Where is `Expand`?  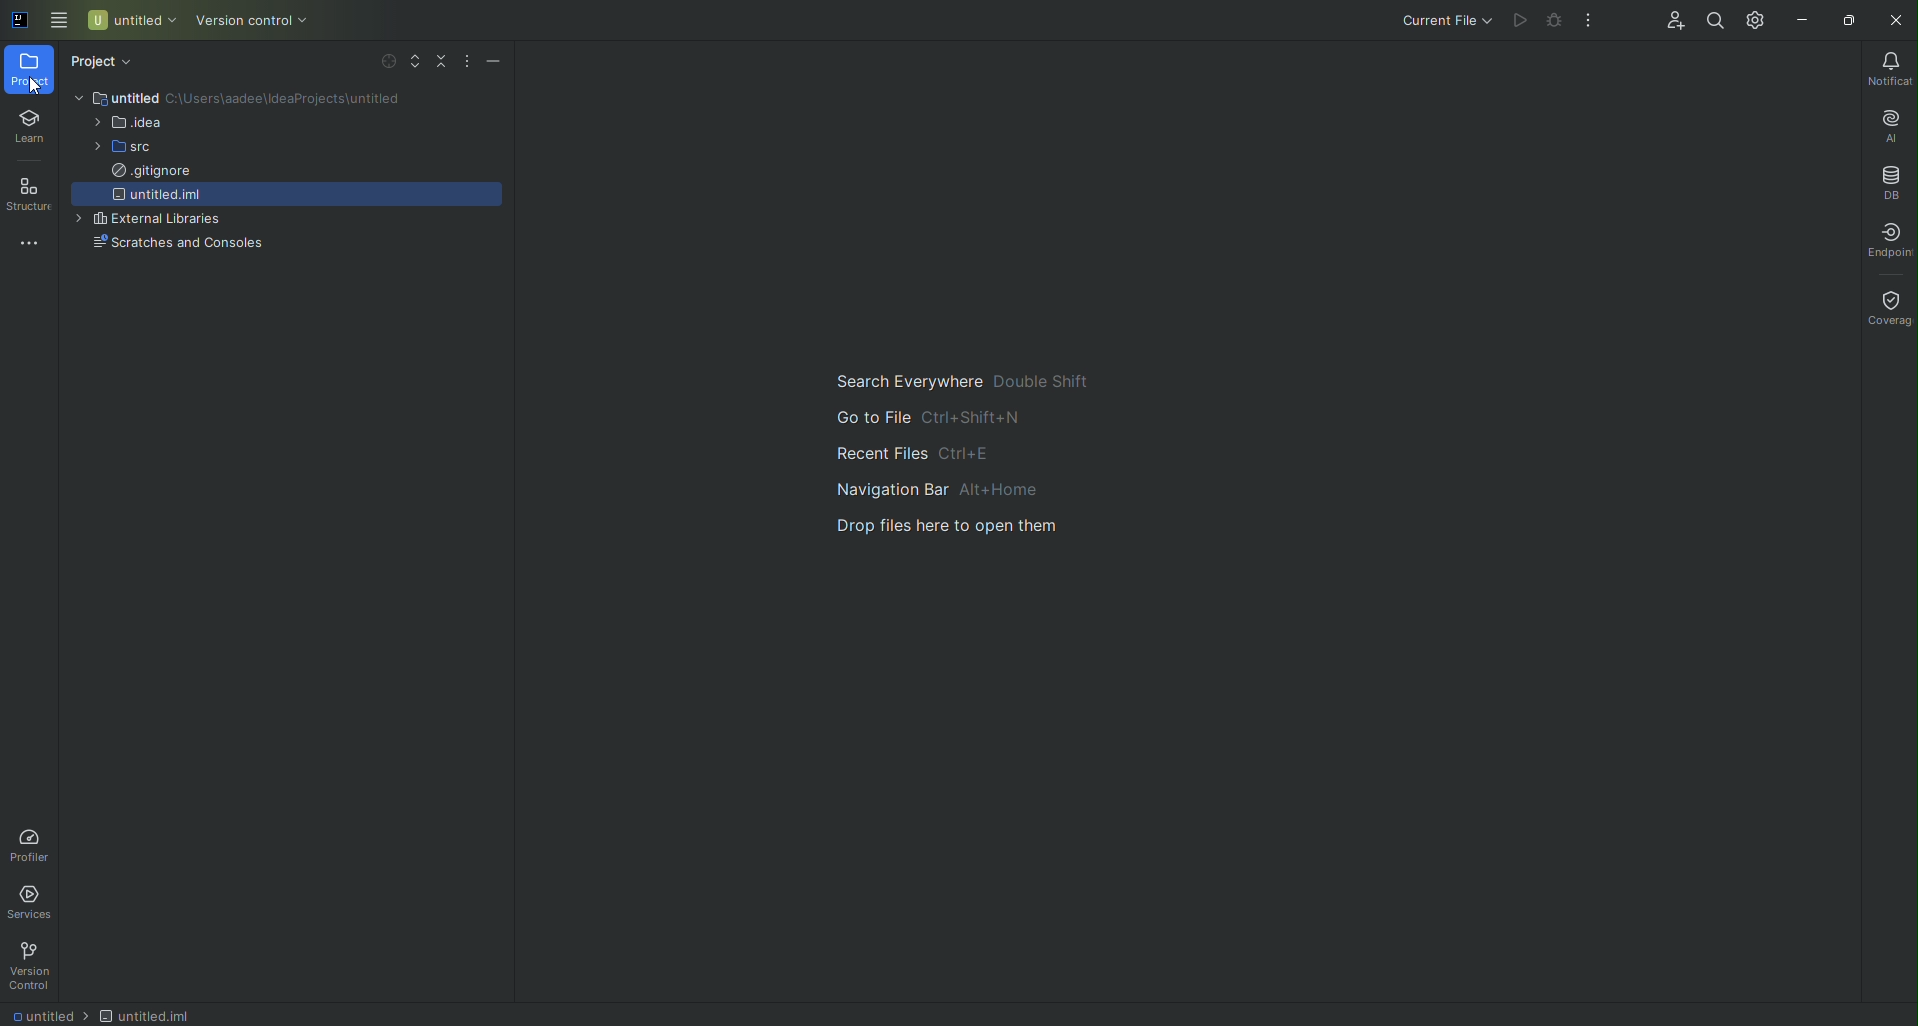
Expand is located at coordinates (408, 63).